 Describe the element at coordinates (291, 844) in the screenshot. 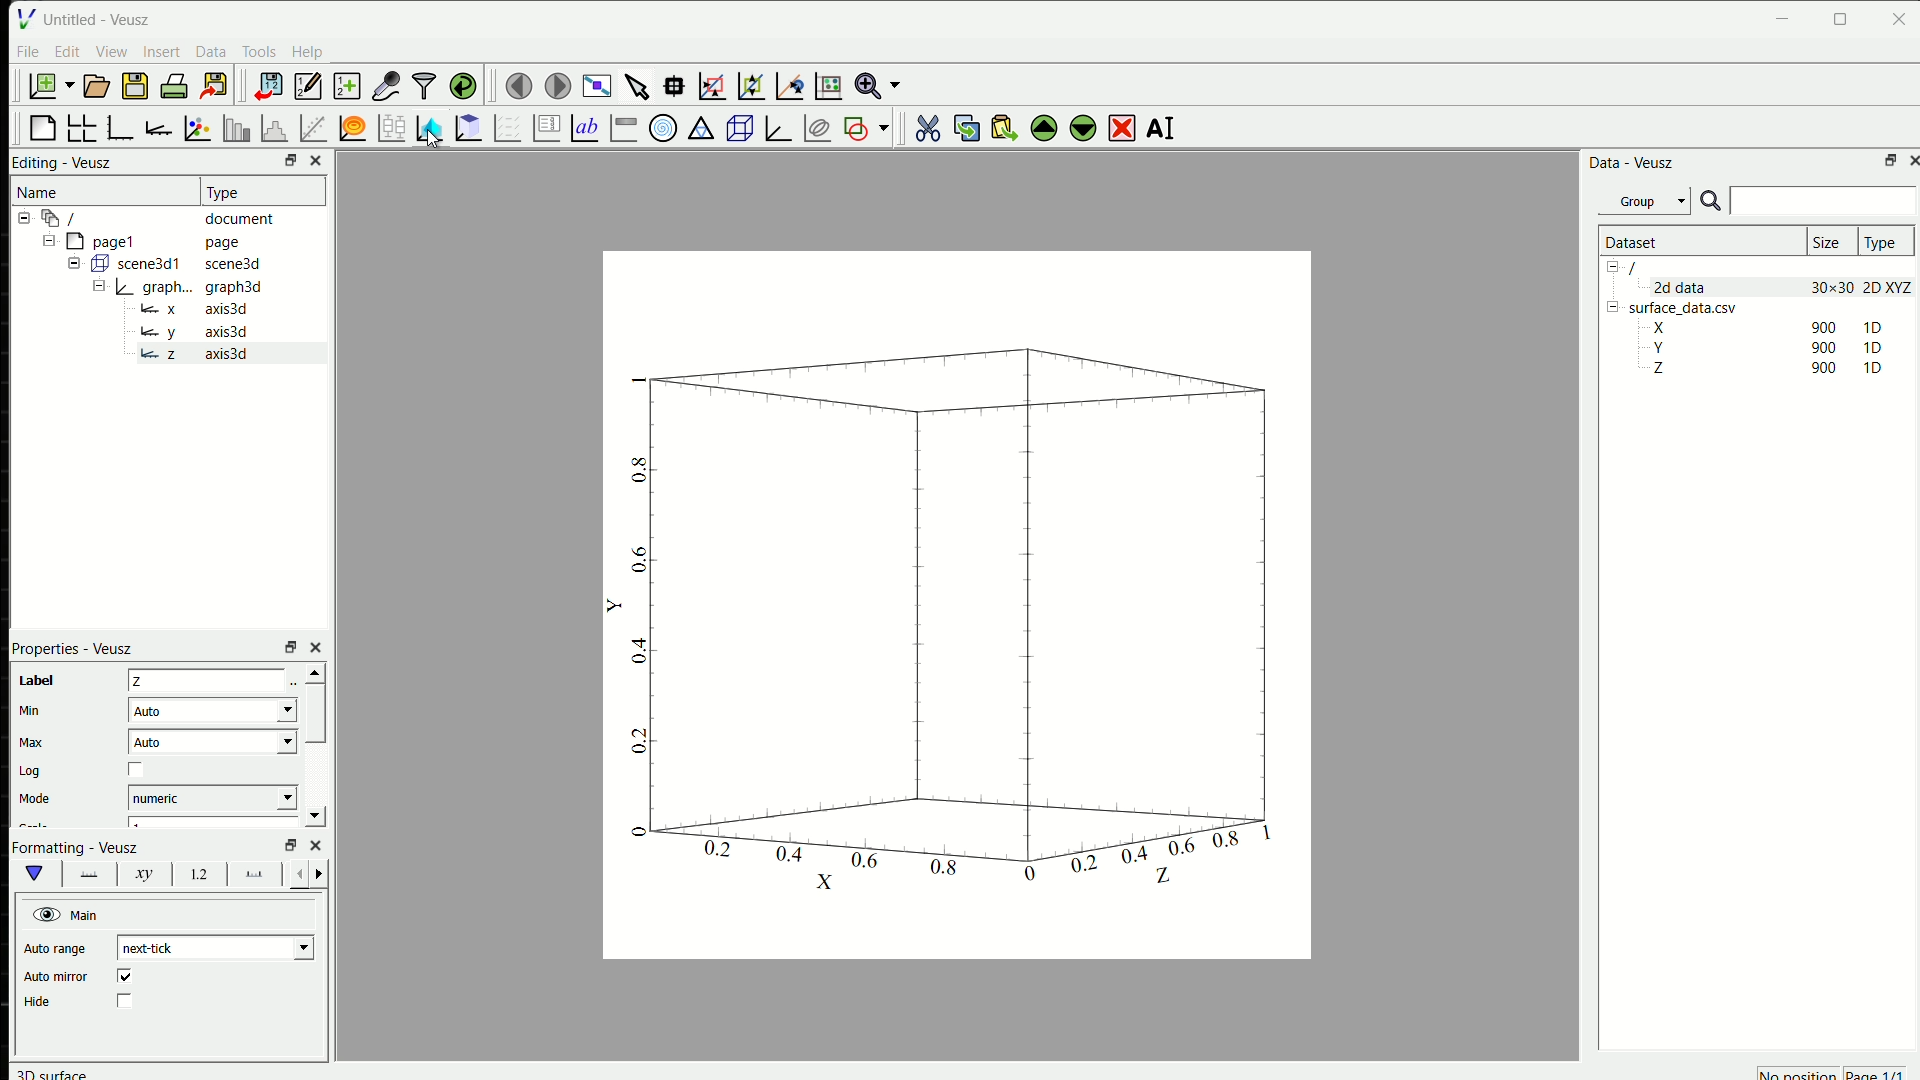

I see `open in separate window` at that location.